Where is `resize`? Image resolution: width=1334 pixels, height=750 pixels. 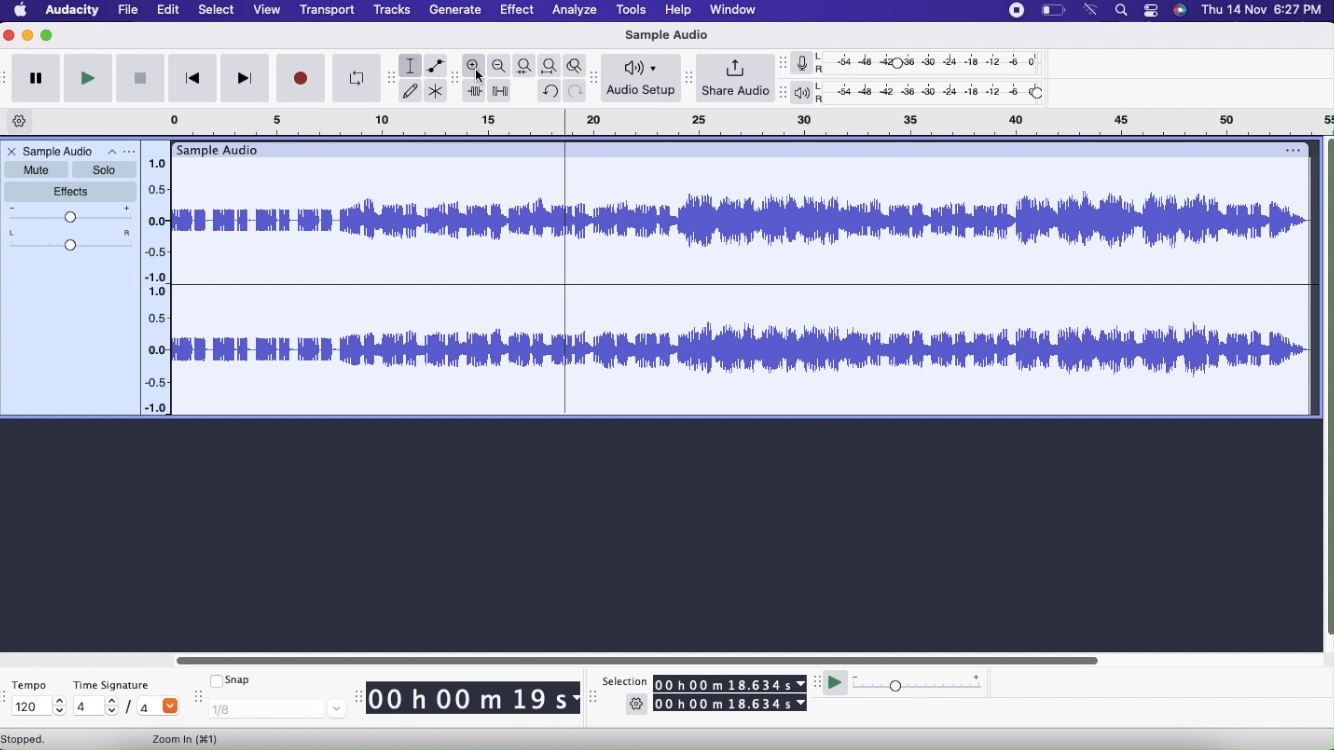
resize is located at coordinates (385, 76).